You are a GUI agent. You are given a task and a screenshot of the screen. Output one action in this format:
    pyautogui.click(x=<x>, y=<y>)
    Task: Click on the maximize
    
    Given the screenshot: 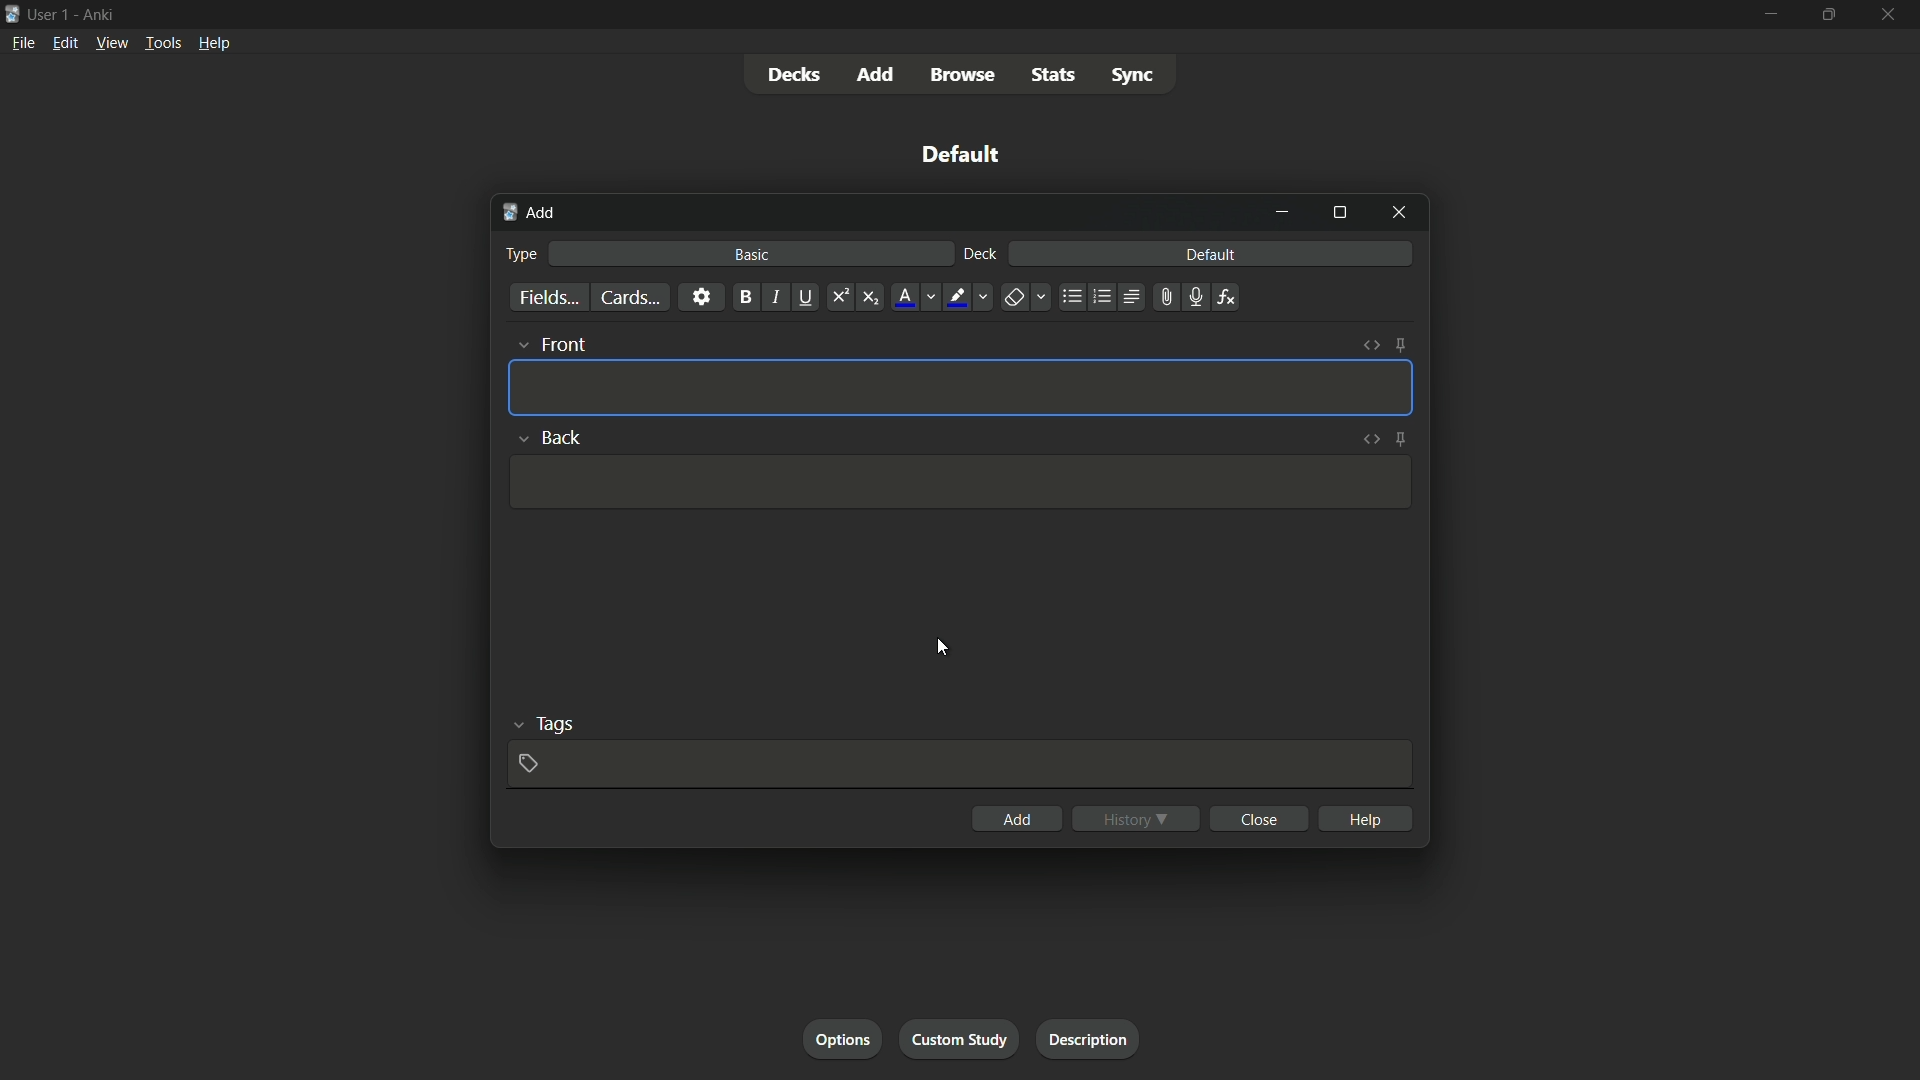 What is the action you would take?
    pyautogui.click(x=1339, y=213)
    